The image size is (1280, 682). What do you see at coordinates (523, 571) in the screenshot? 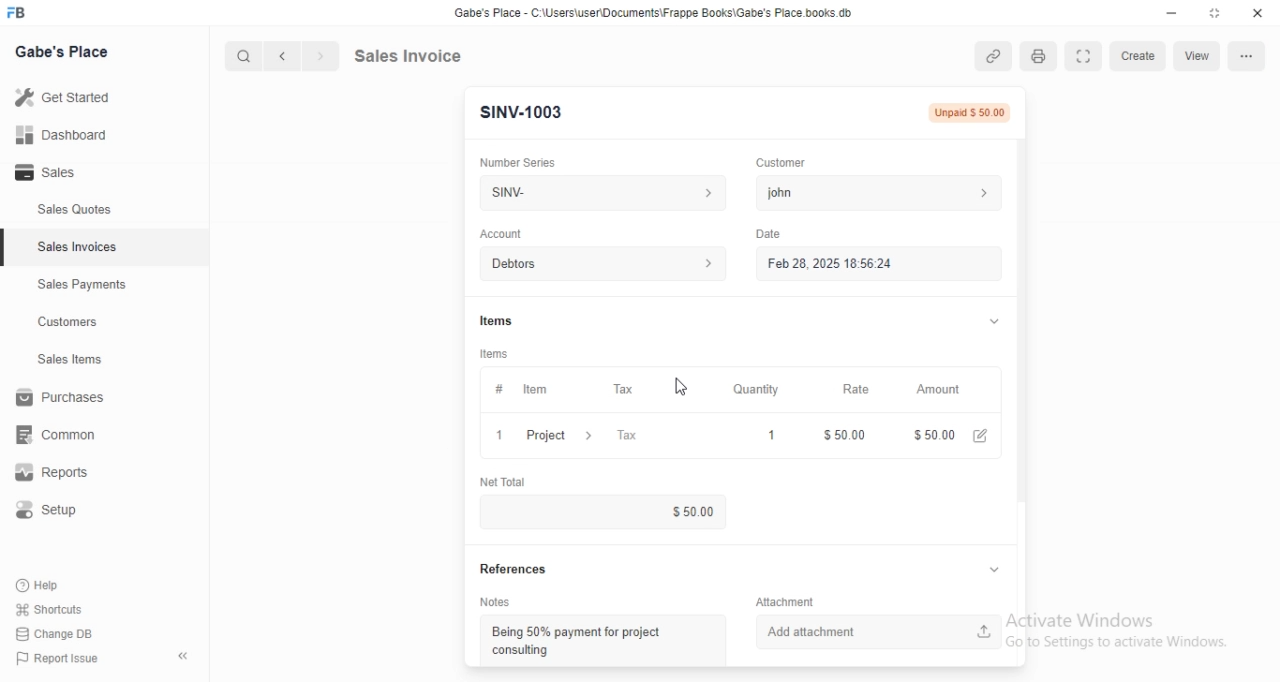
I see `References` at bounding box center [523, 571].